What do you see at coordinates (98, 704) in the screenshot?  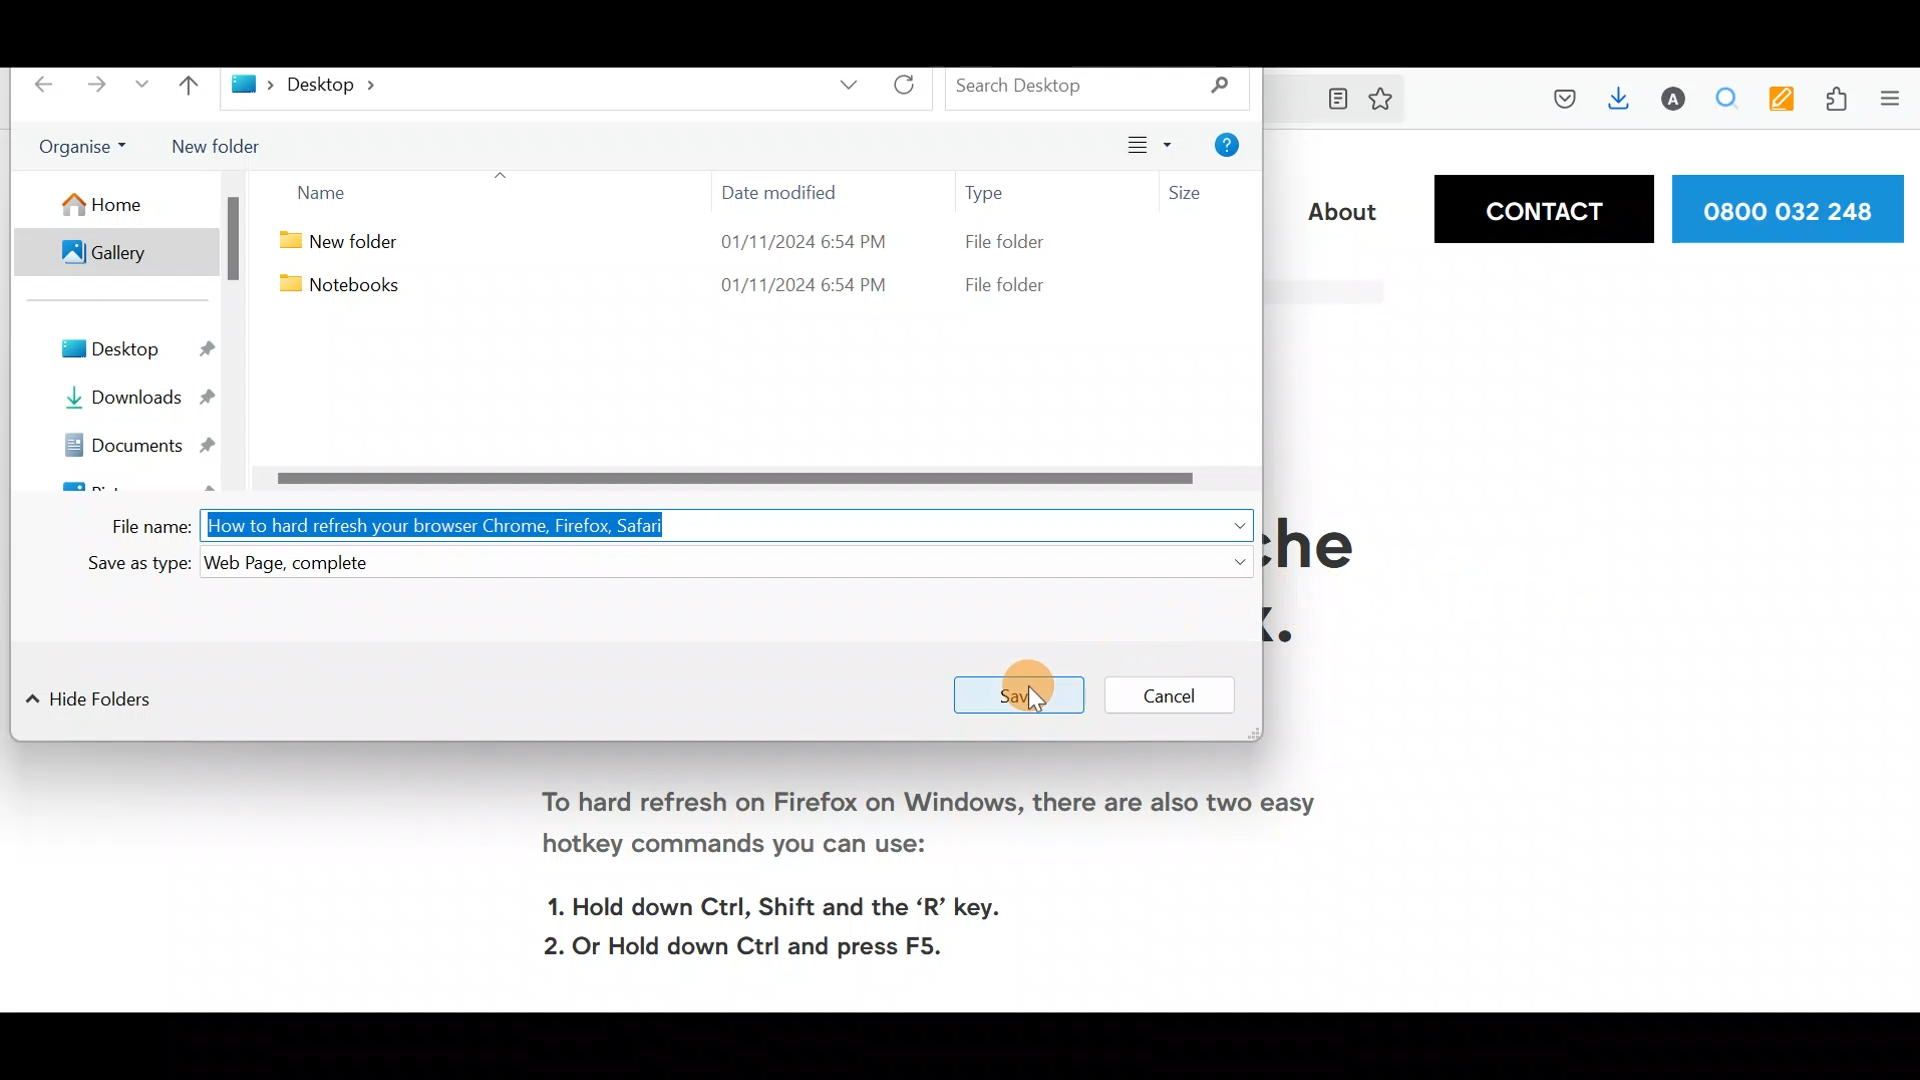 I see `Hide folders` at bounding box center [98, 704].